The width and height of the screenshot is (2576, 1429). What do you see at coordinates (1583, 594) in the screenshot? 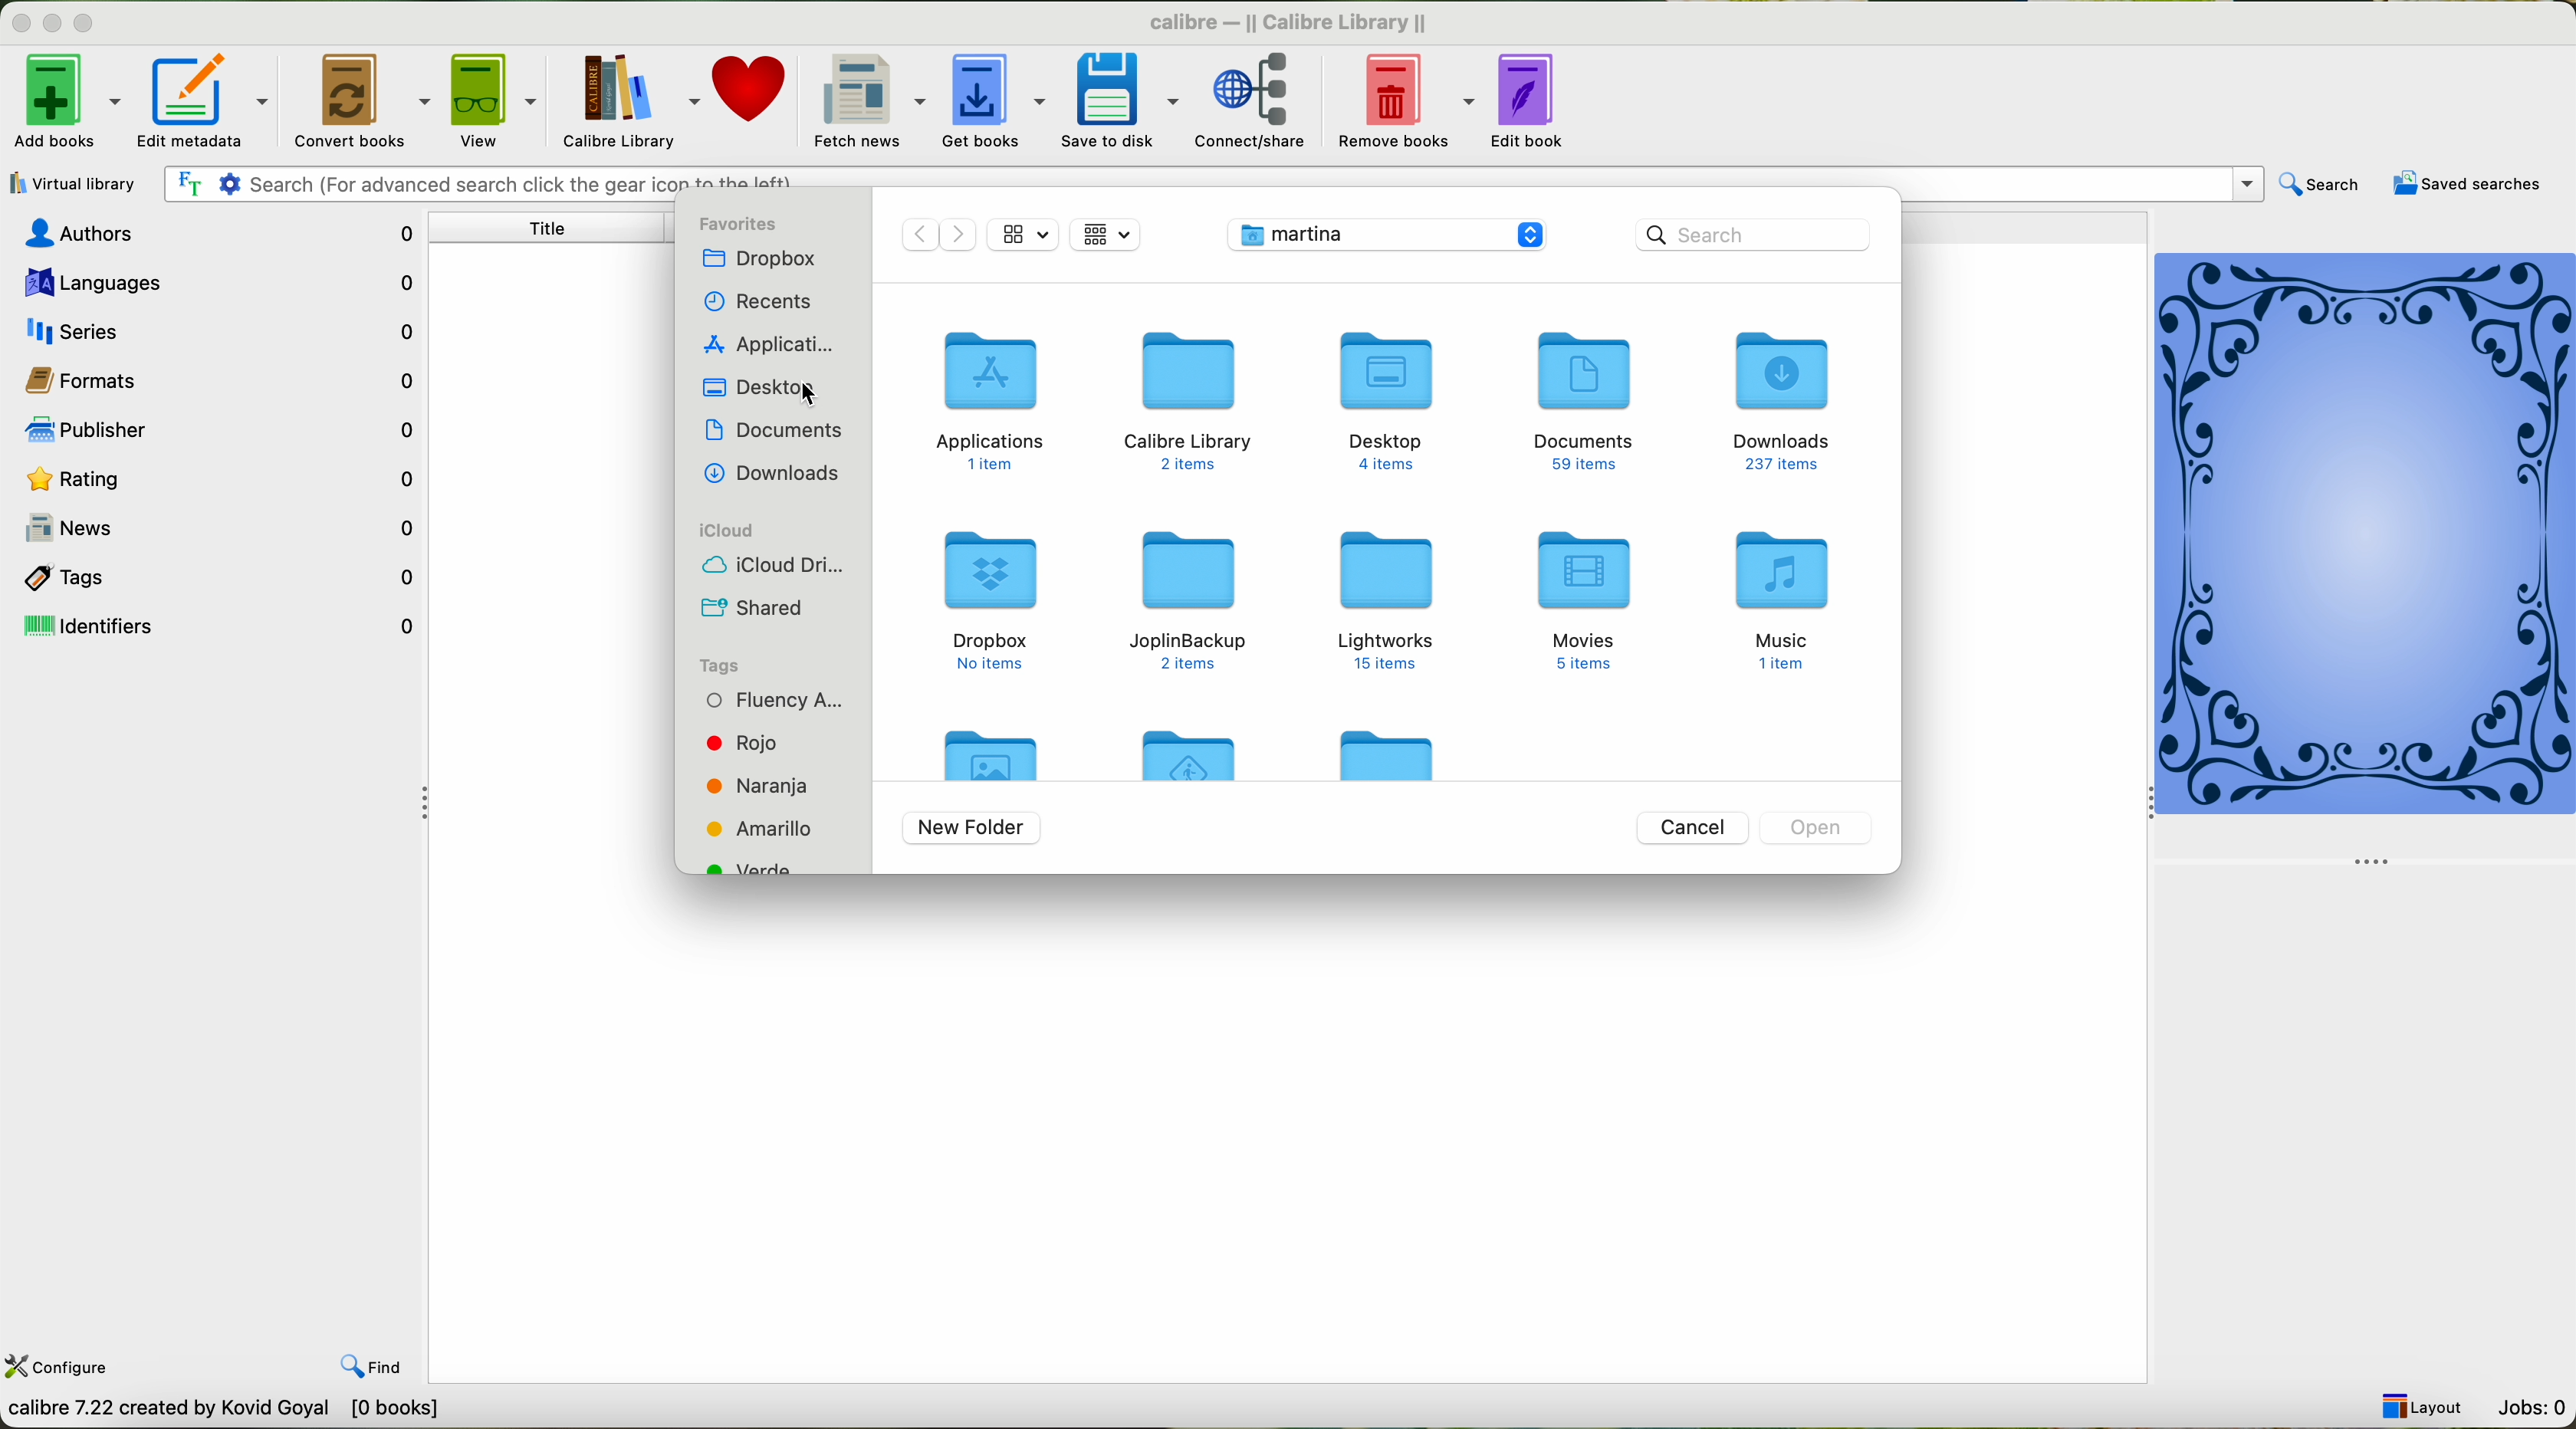
I see `Movies` at bounding box center [1583, 594].